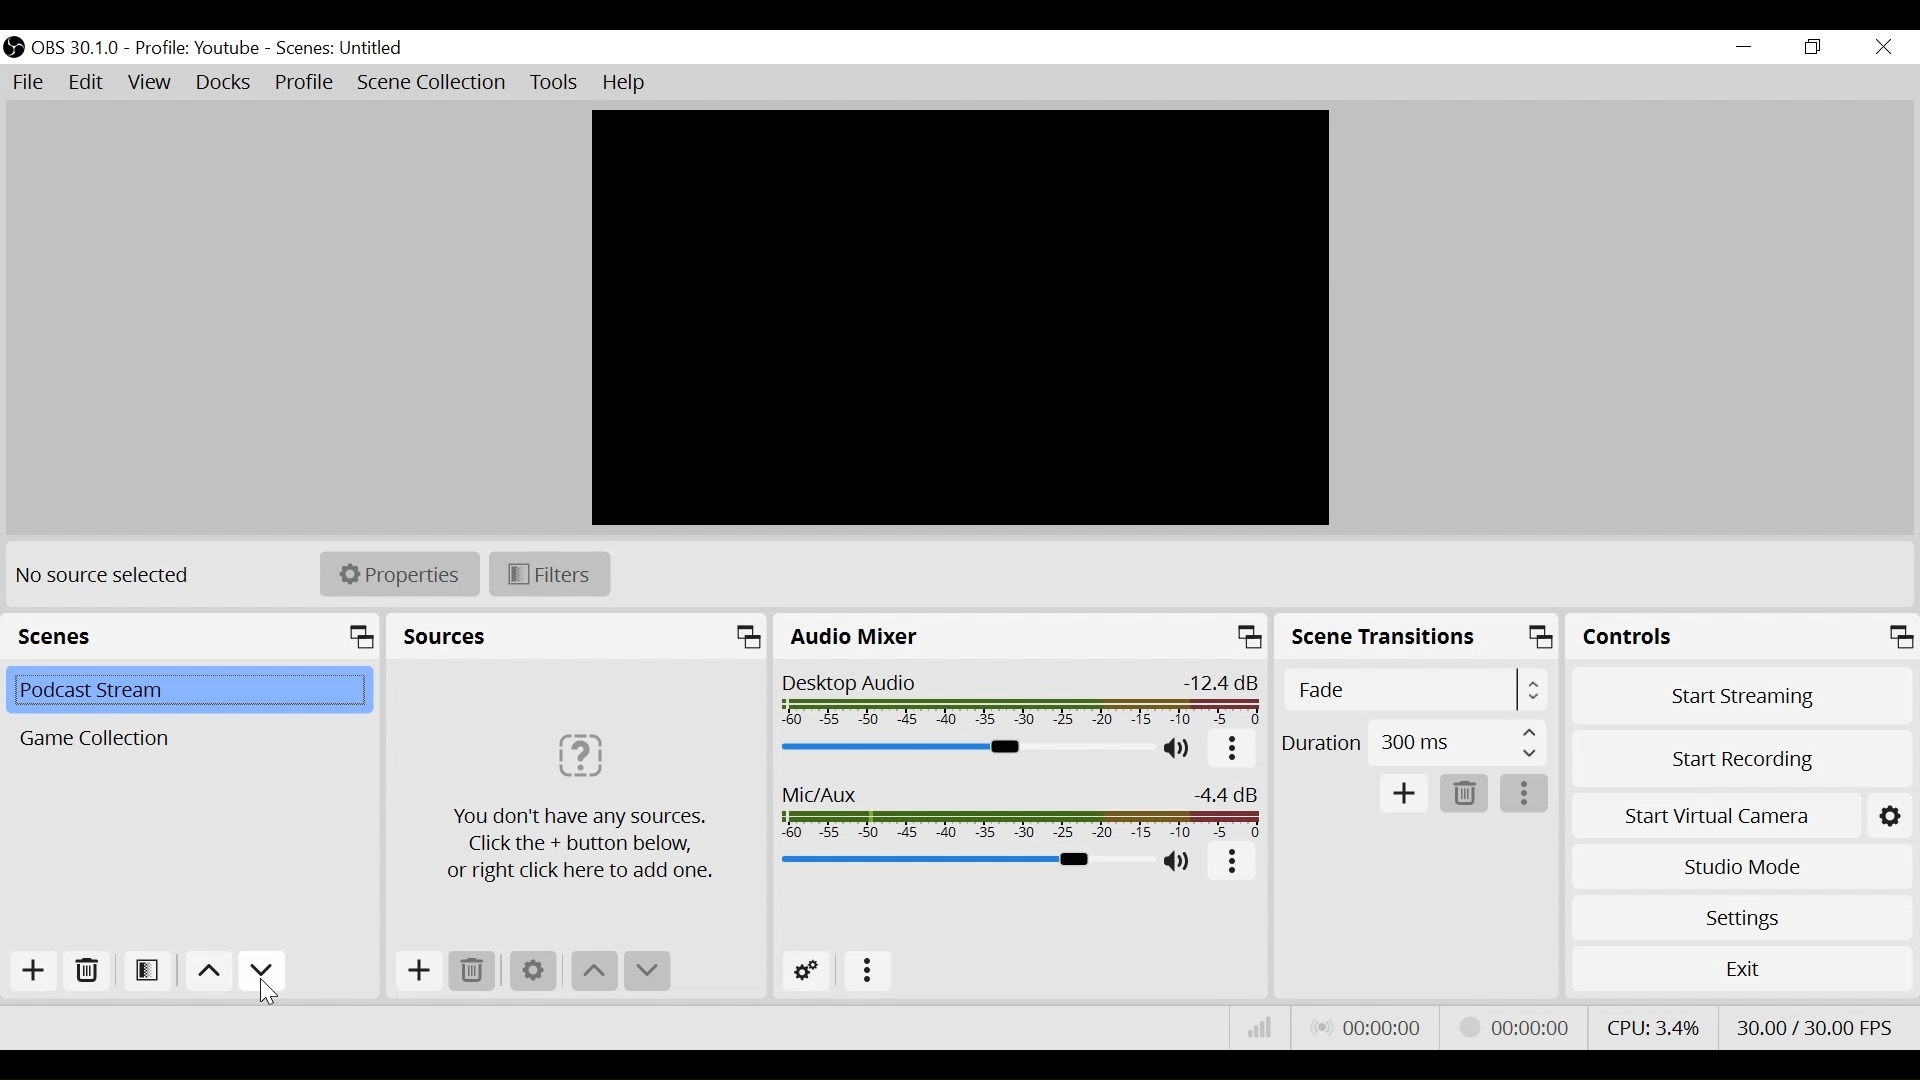  Describe the element at coordinates (185, 736) in the screenshot. I see `Scene ` at that location.